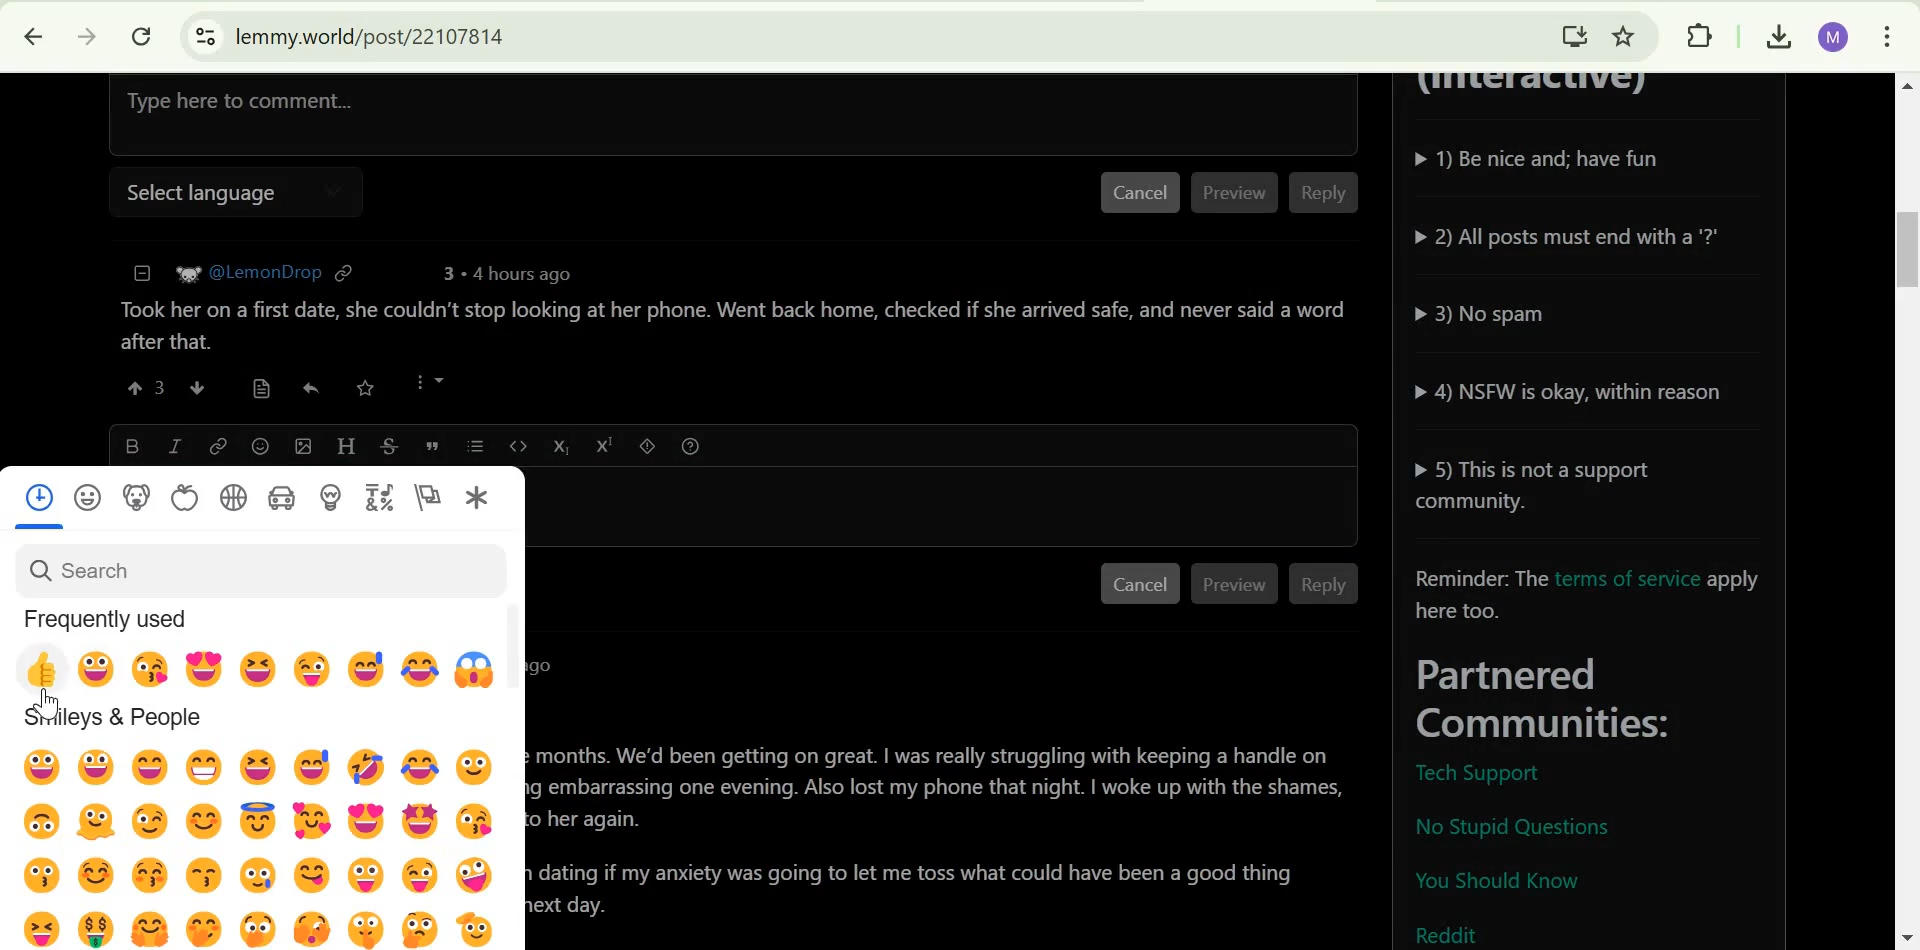 The width and height of the screenshot is (1920, 950). What do you see at coordinates (1326, 584) in the screenshot?
I see `Reply` at bounding box center [1326, 584].